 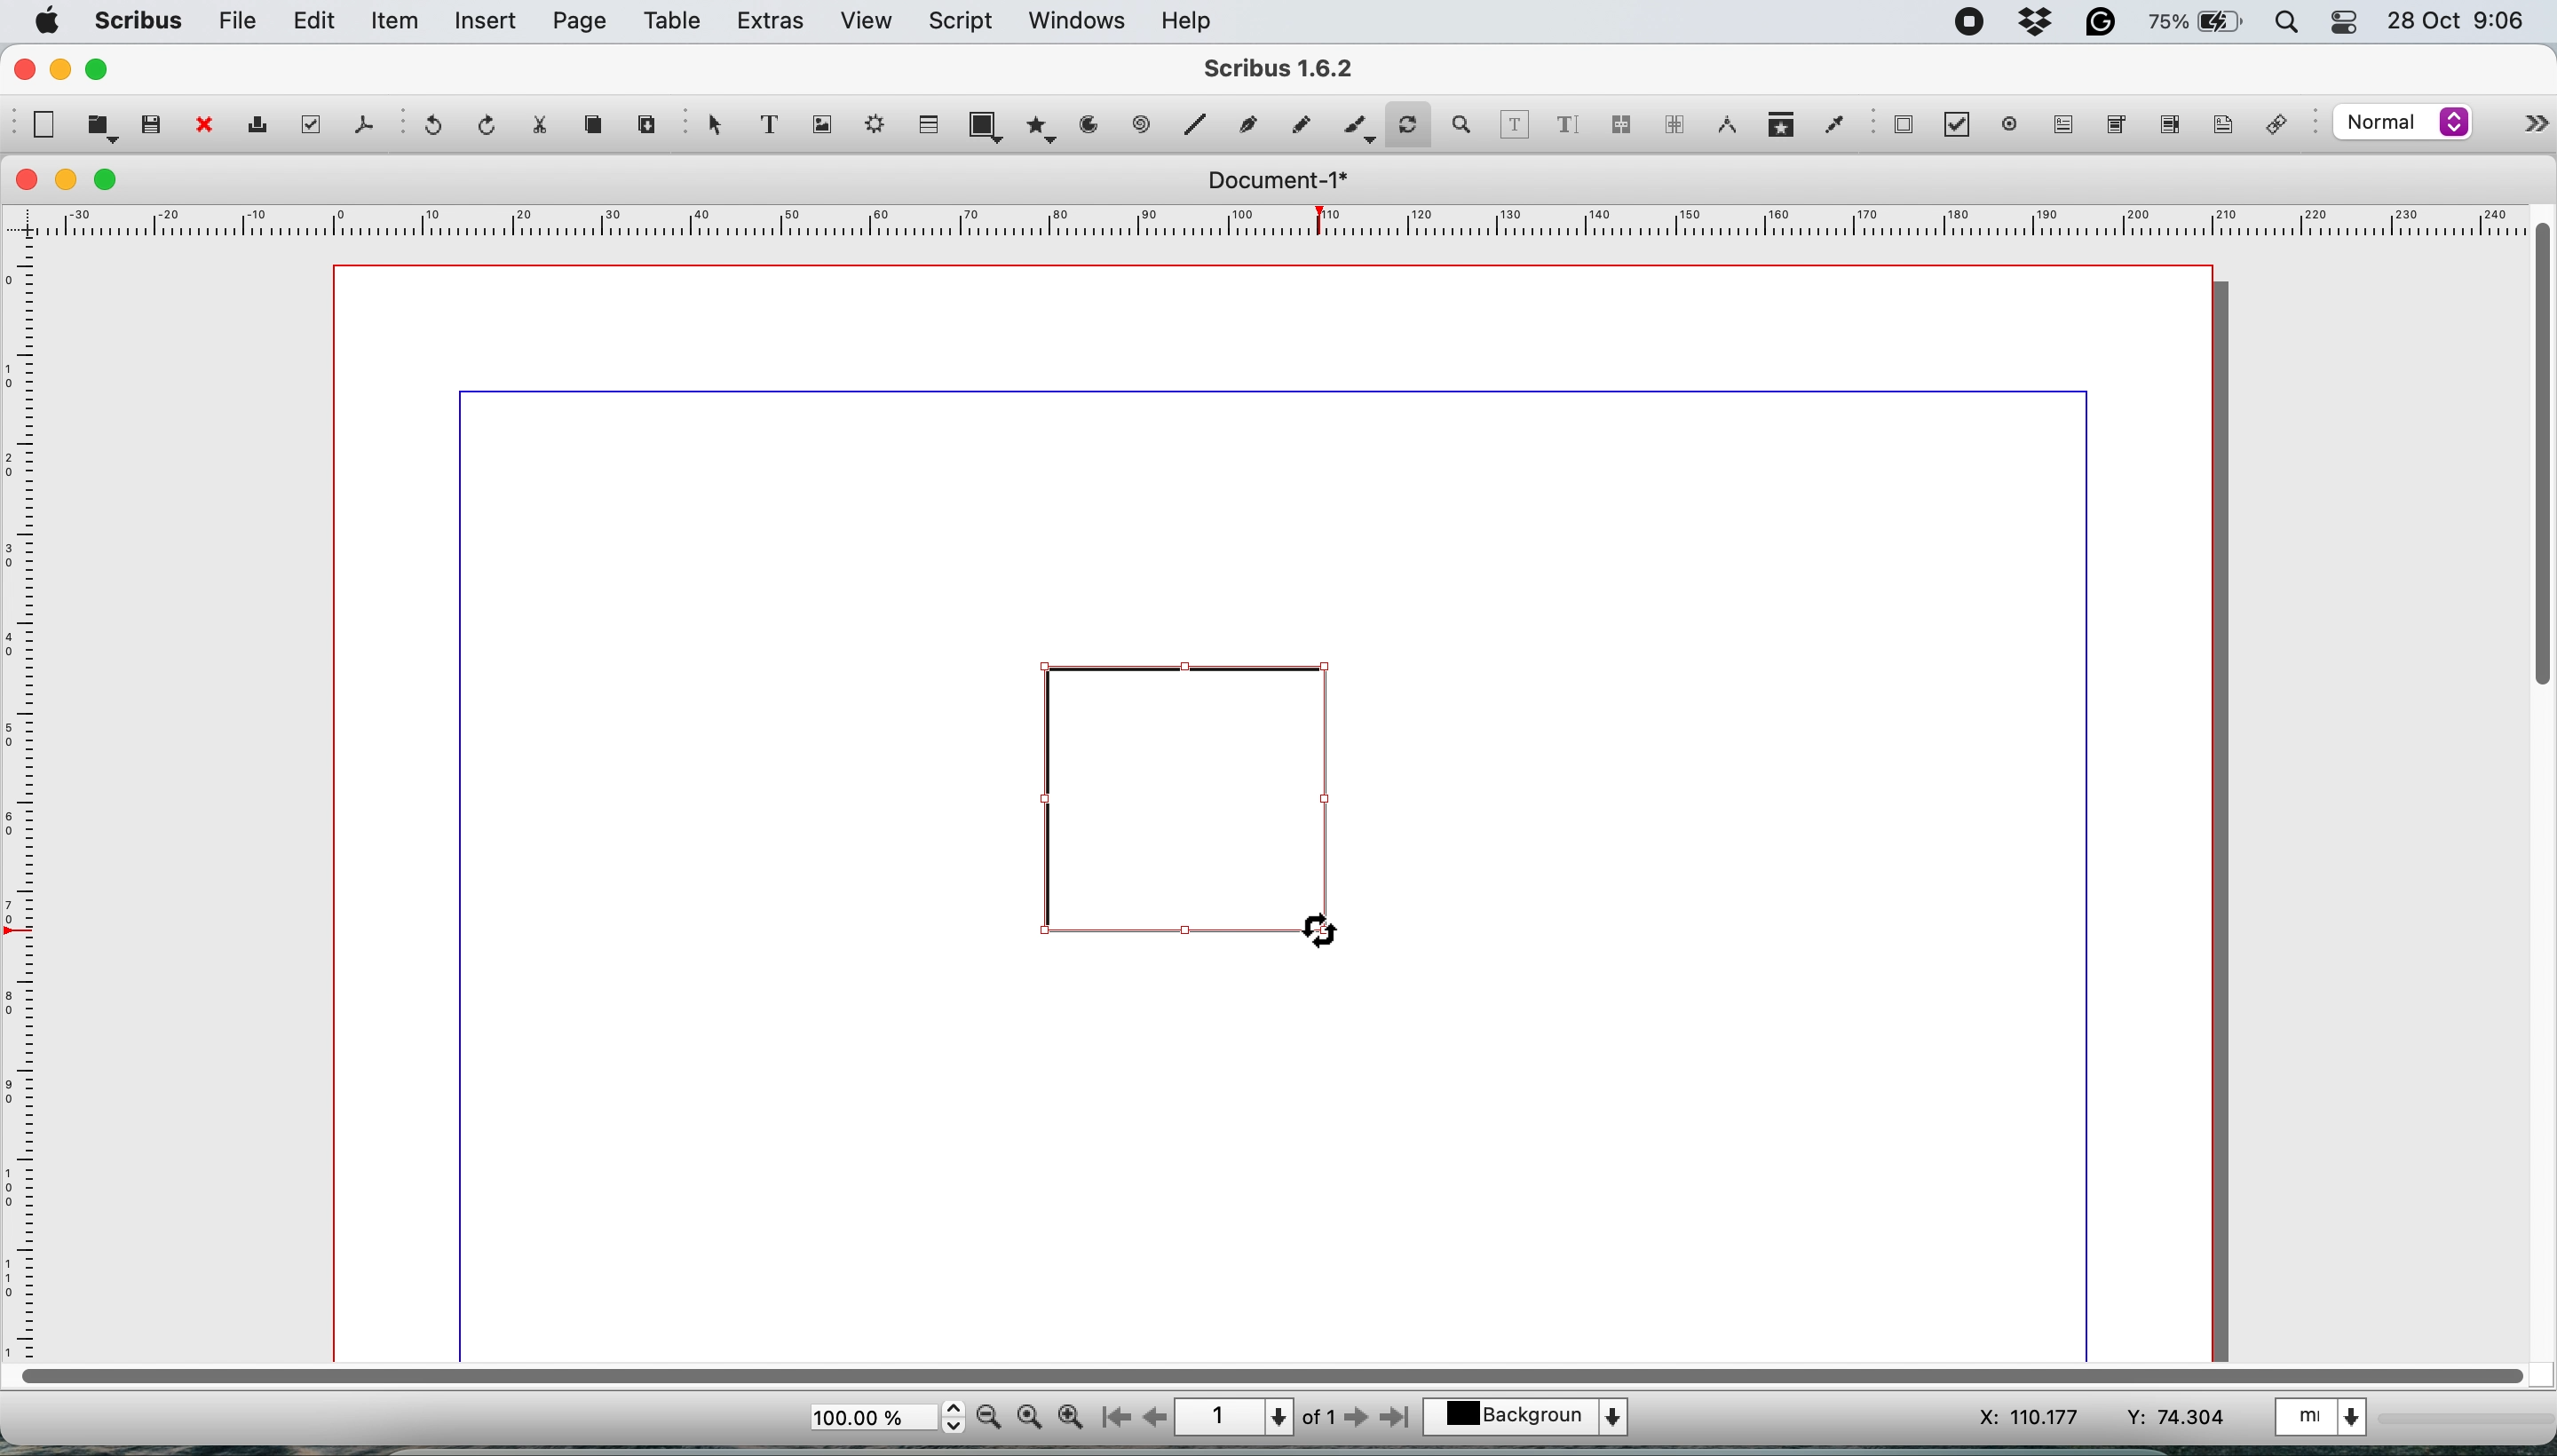 I want to click on render frame, so click(x=879, y=129).